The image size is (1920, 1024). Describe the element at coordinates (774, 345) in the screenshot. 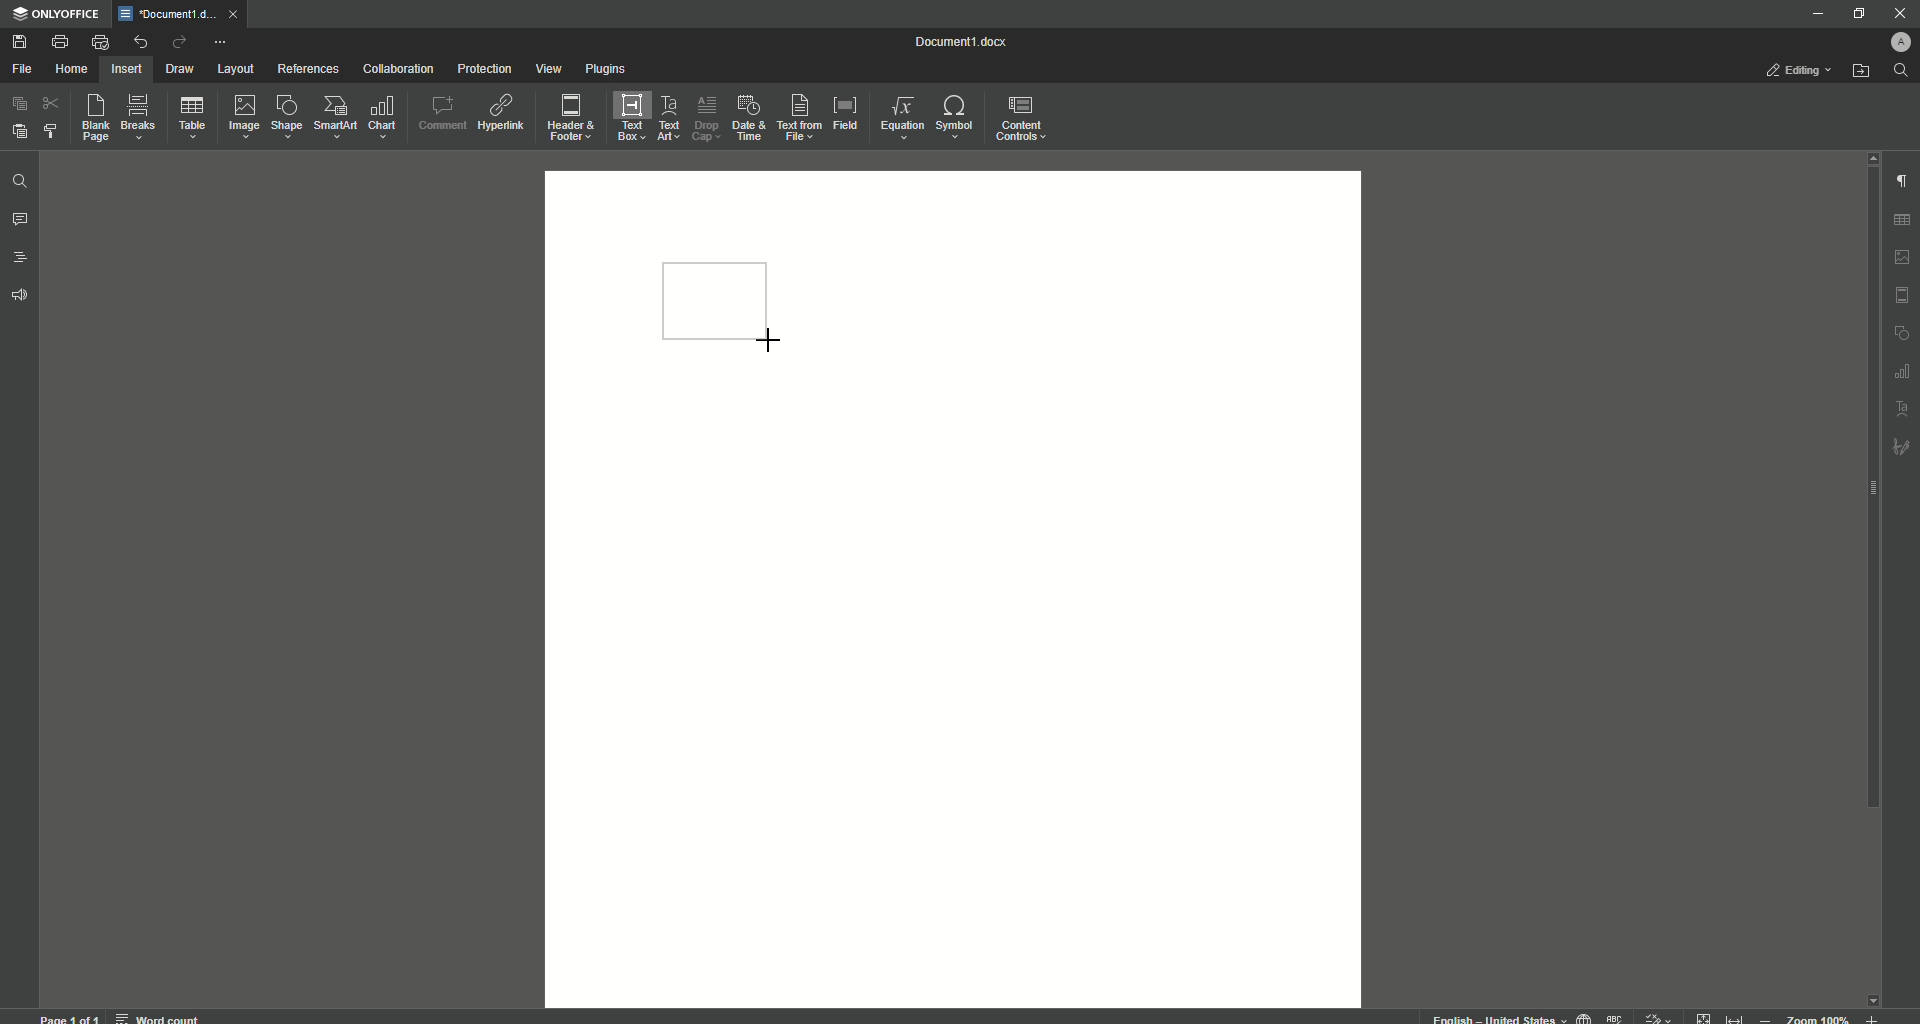

I see `Cursor` at that location.